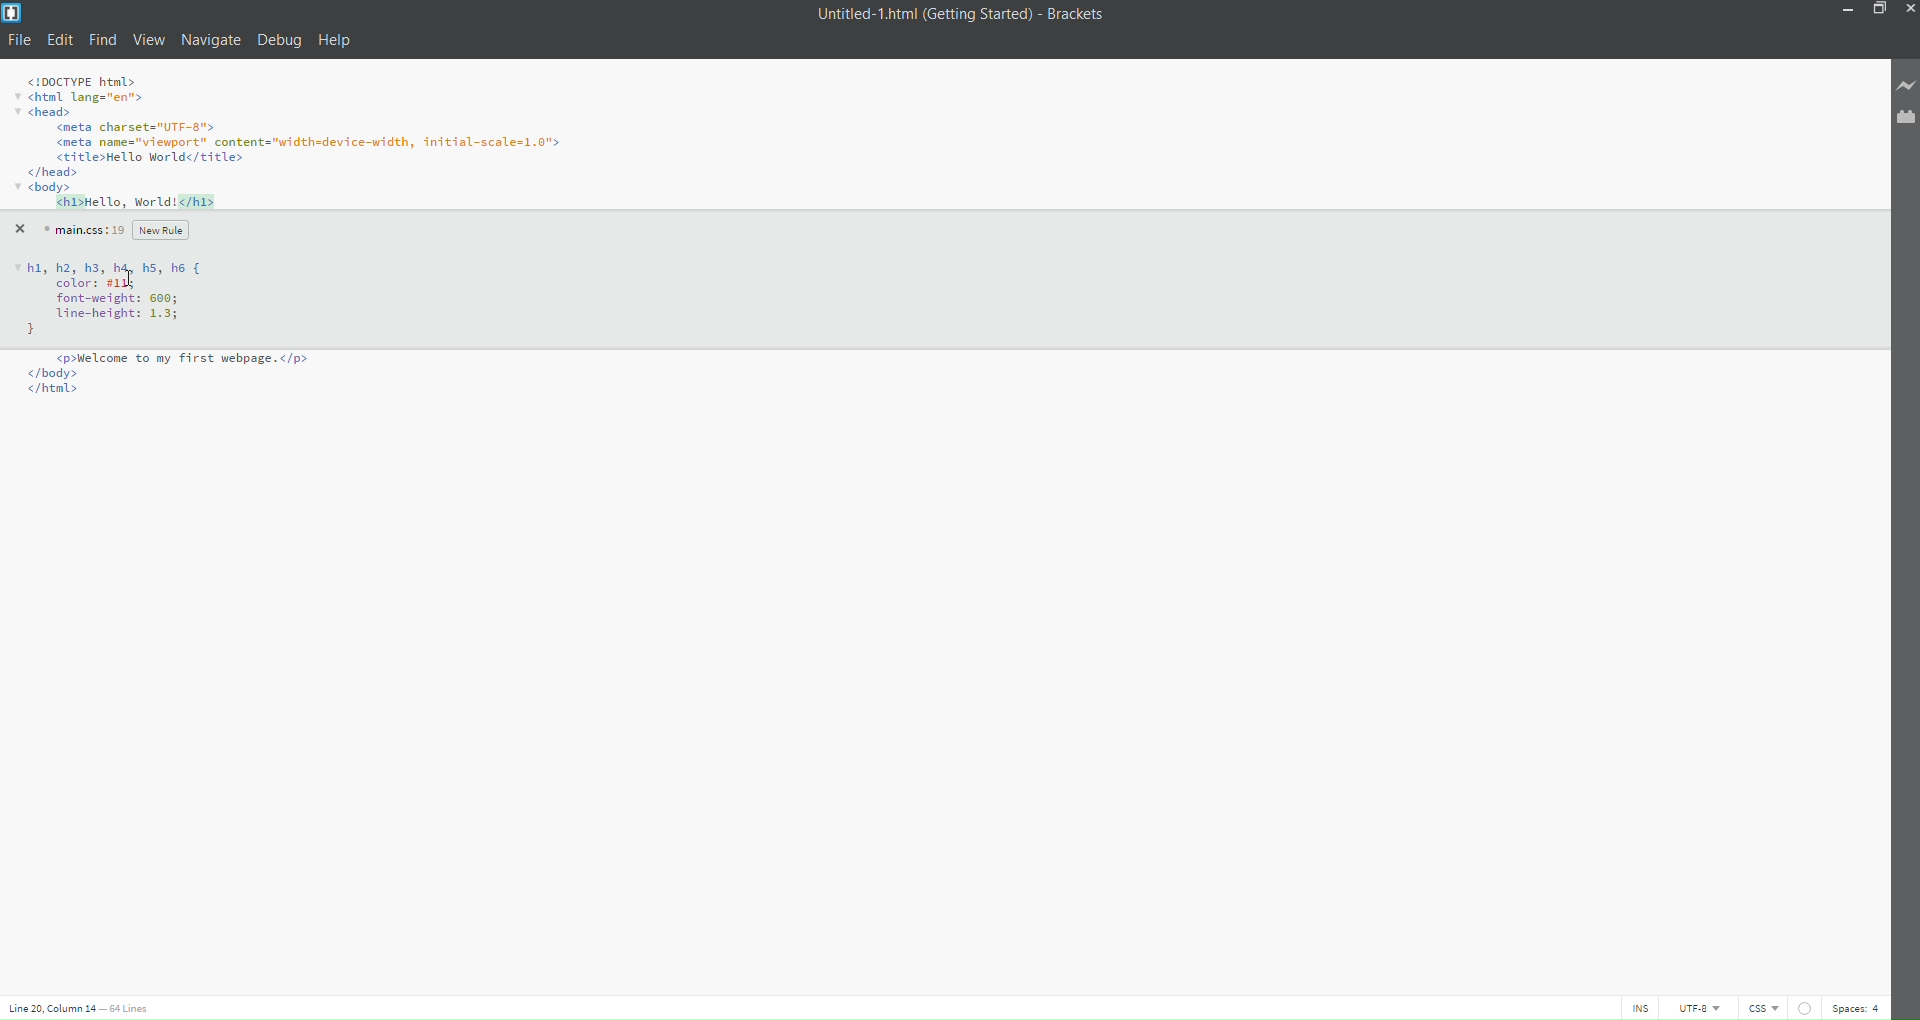 This screenshot has width=1920, height=1020. I want to click on file type, so click(1759, 1008).